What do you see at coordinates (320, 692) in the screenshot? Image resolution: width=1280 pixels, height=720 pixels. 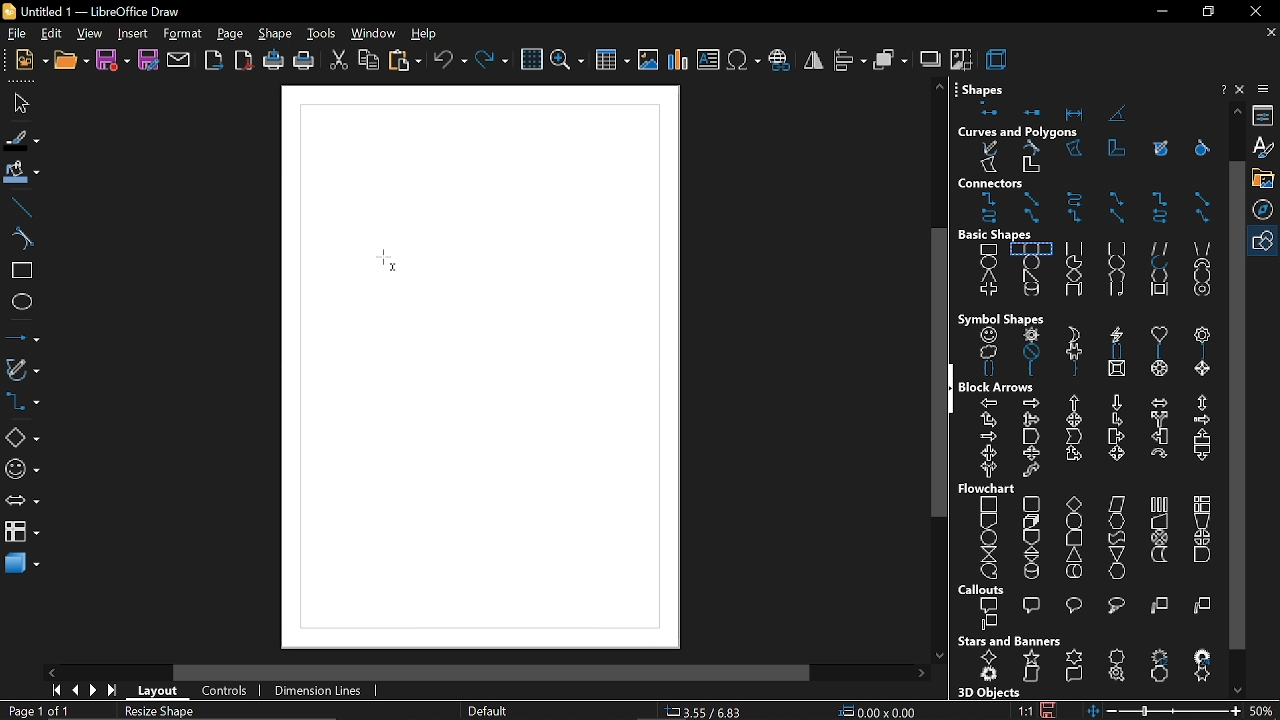 I see `dimension lines` at bounding box center [320, 692].